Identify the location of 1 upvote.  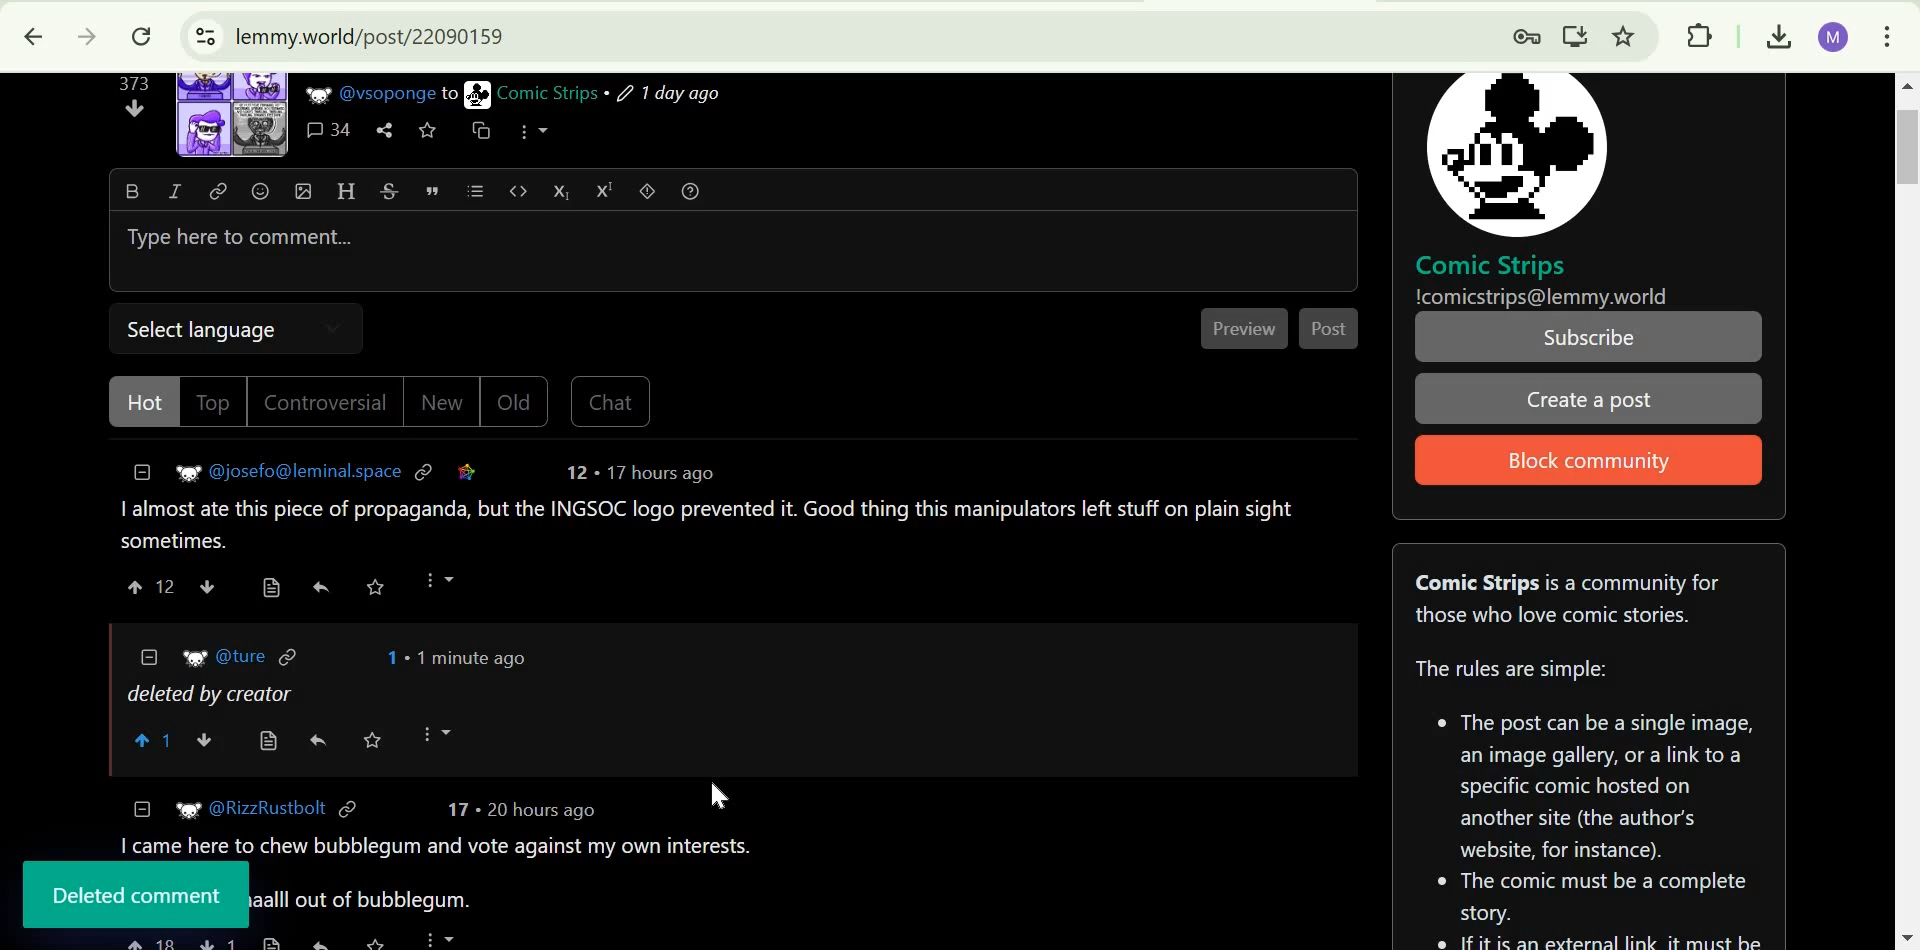
(156, 741).